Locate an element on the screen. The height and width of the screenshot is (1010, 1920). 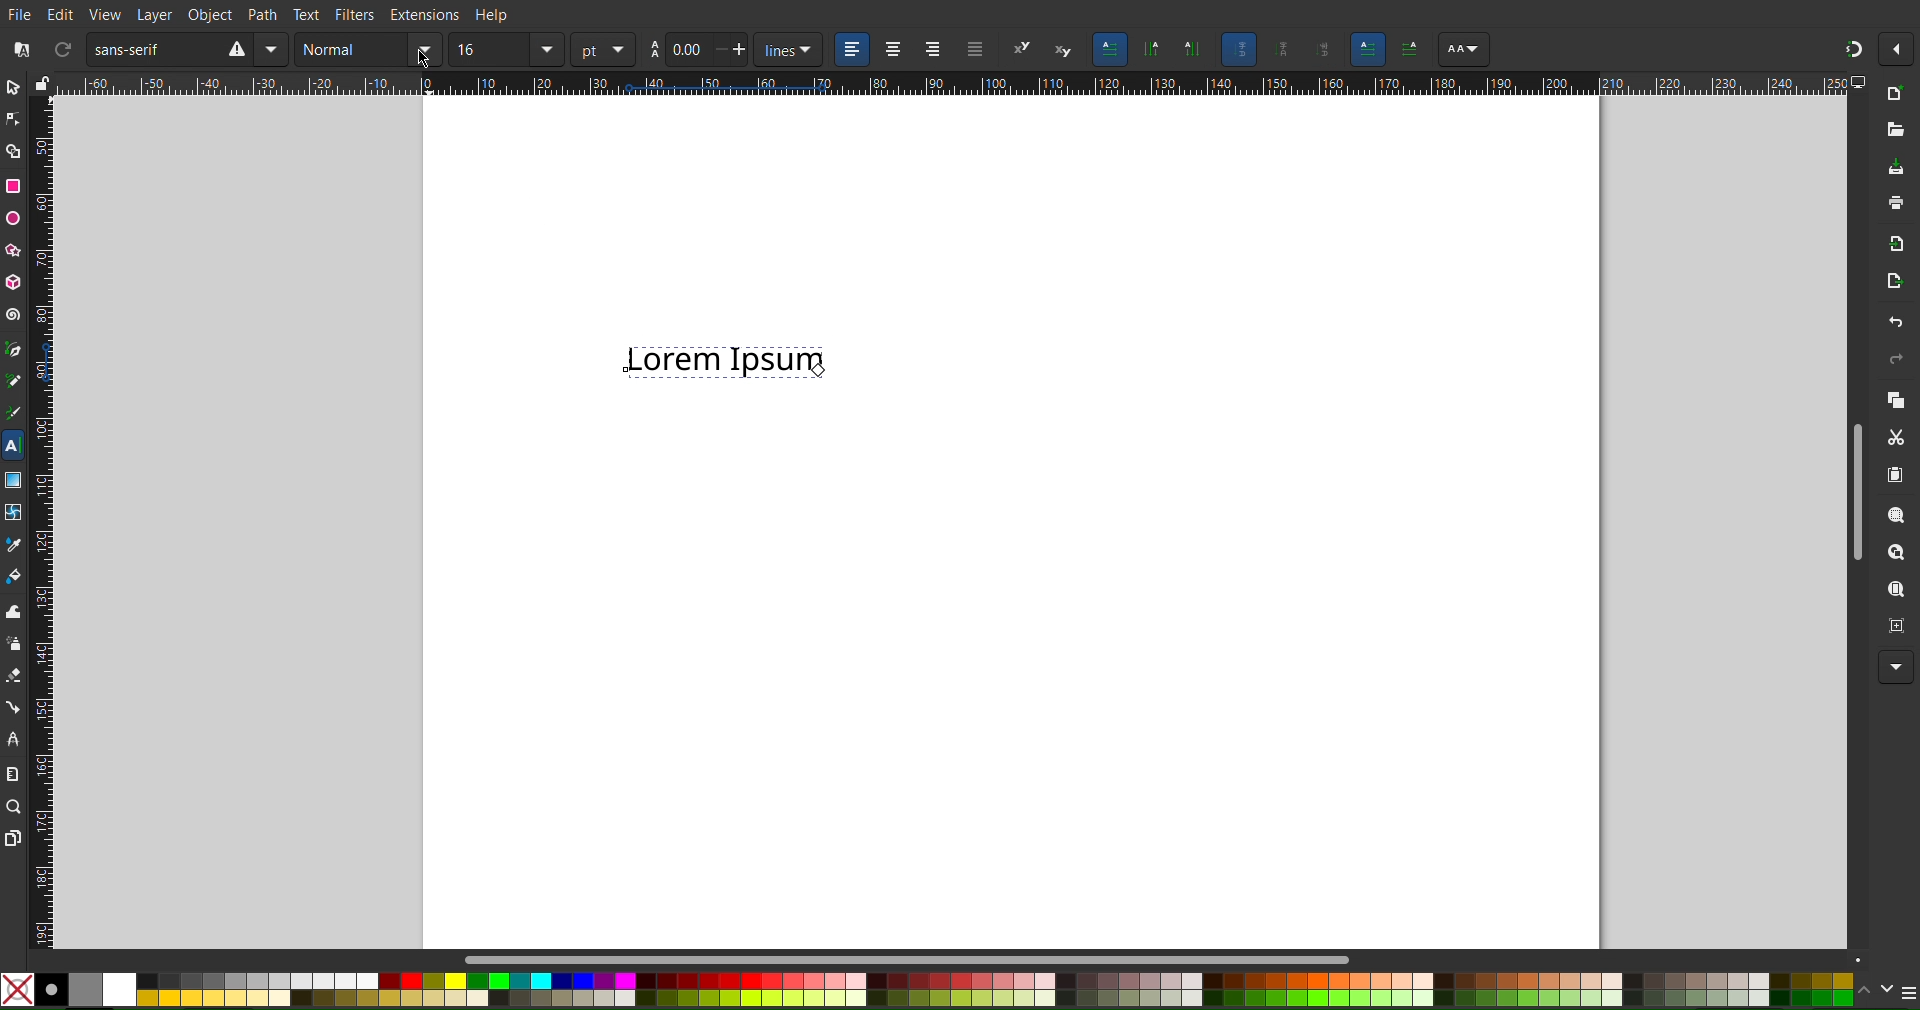
Eraser Tool is located at coordinates (14, 675).